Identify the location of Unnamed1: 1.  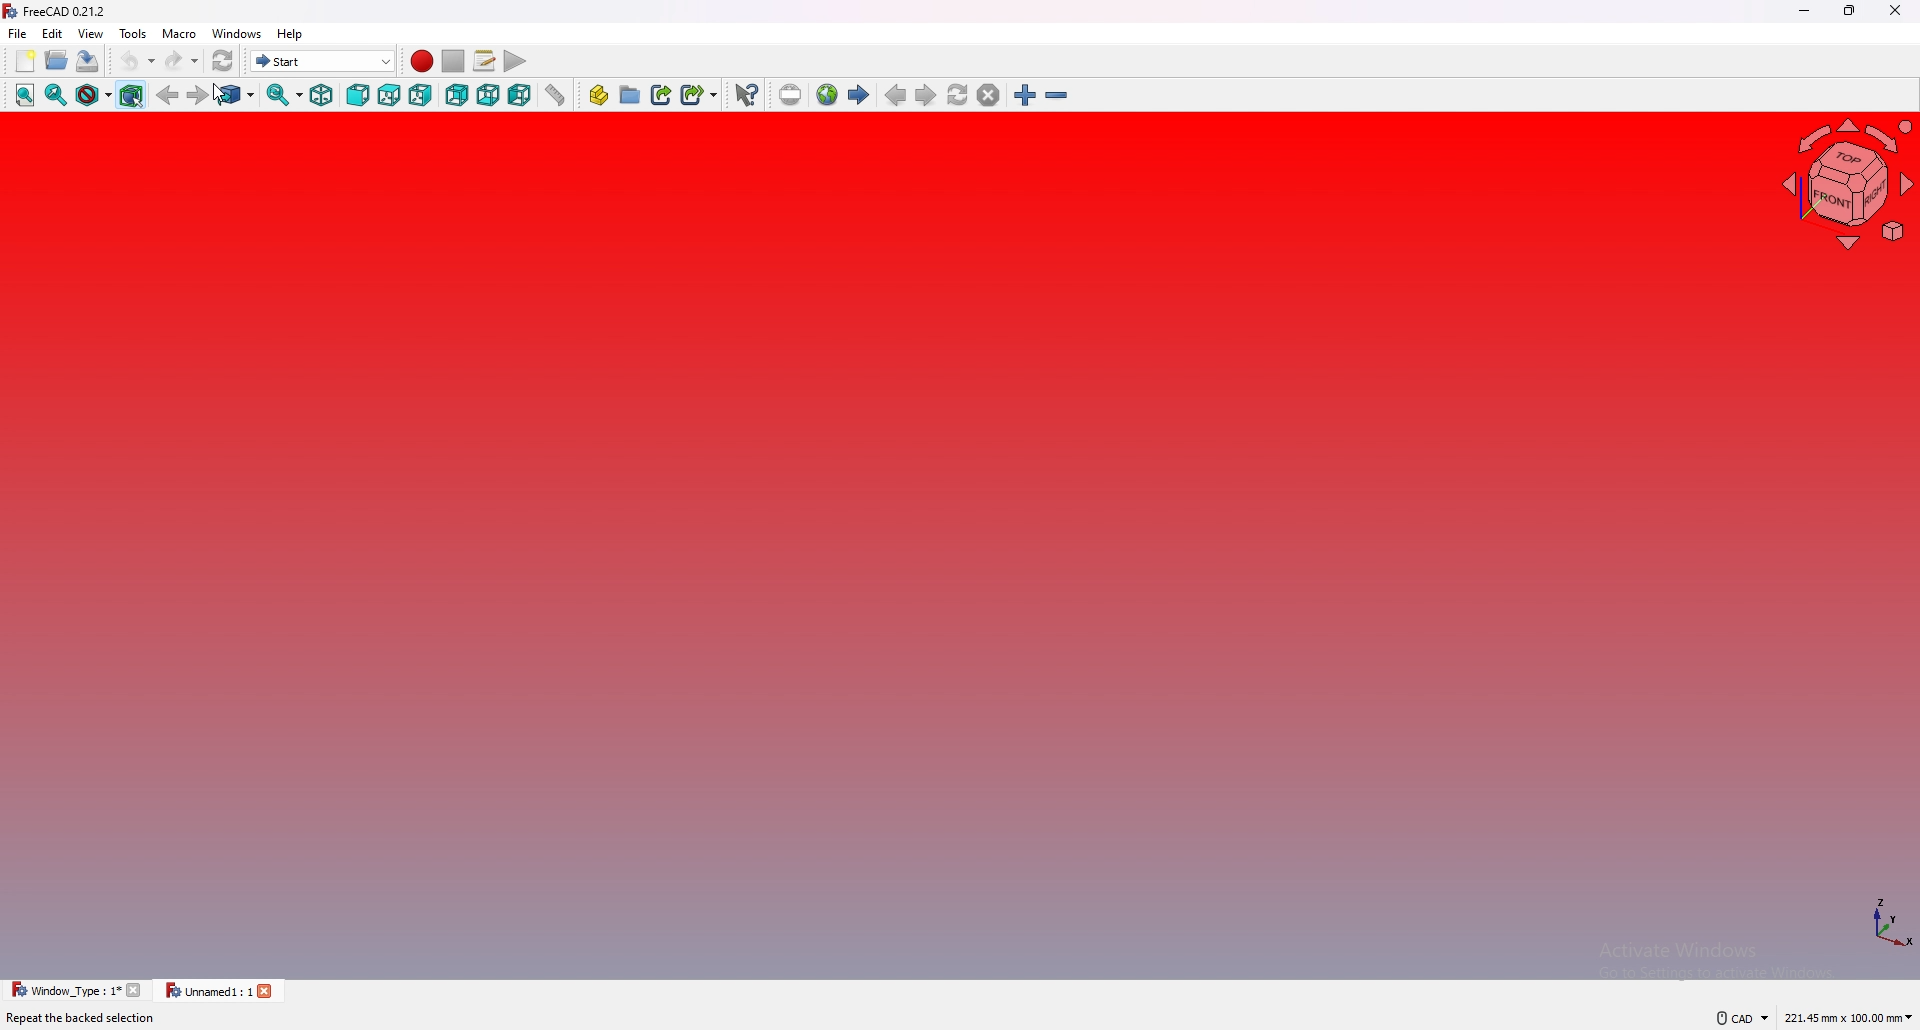
(208, 991).